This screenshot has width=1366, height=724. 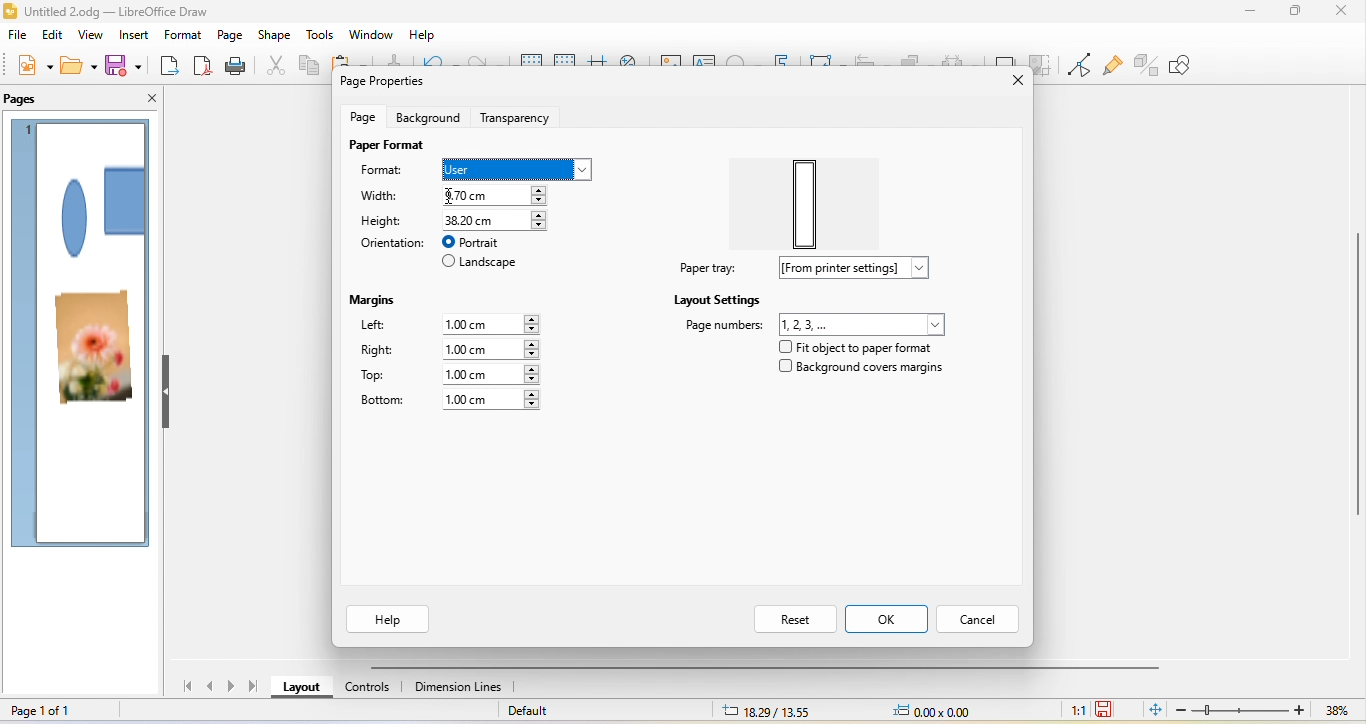 I want to click on height, so click(x=388, y=219).